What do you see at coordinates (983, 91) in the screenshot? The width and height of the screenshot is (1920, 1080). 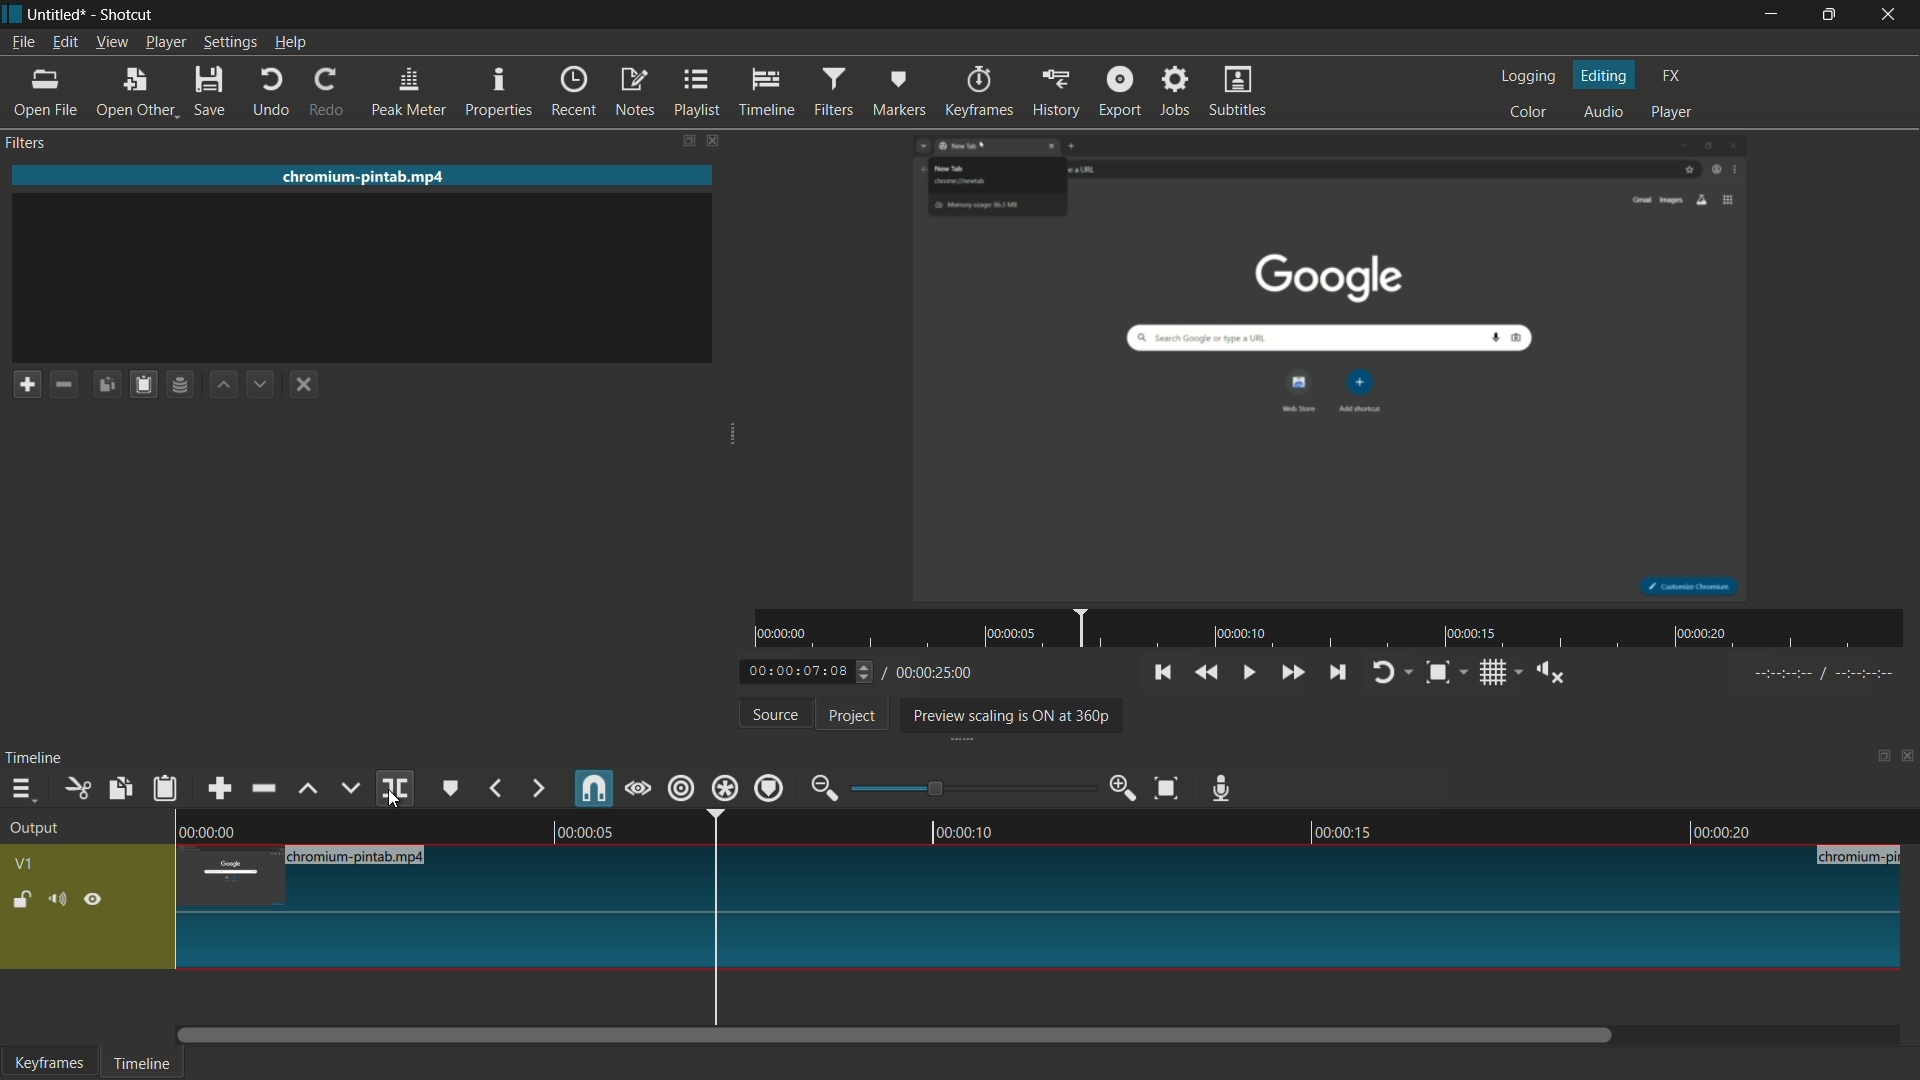 I see `keyframes` at bounding box center [983, 91].